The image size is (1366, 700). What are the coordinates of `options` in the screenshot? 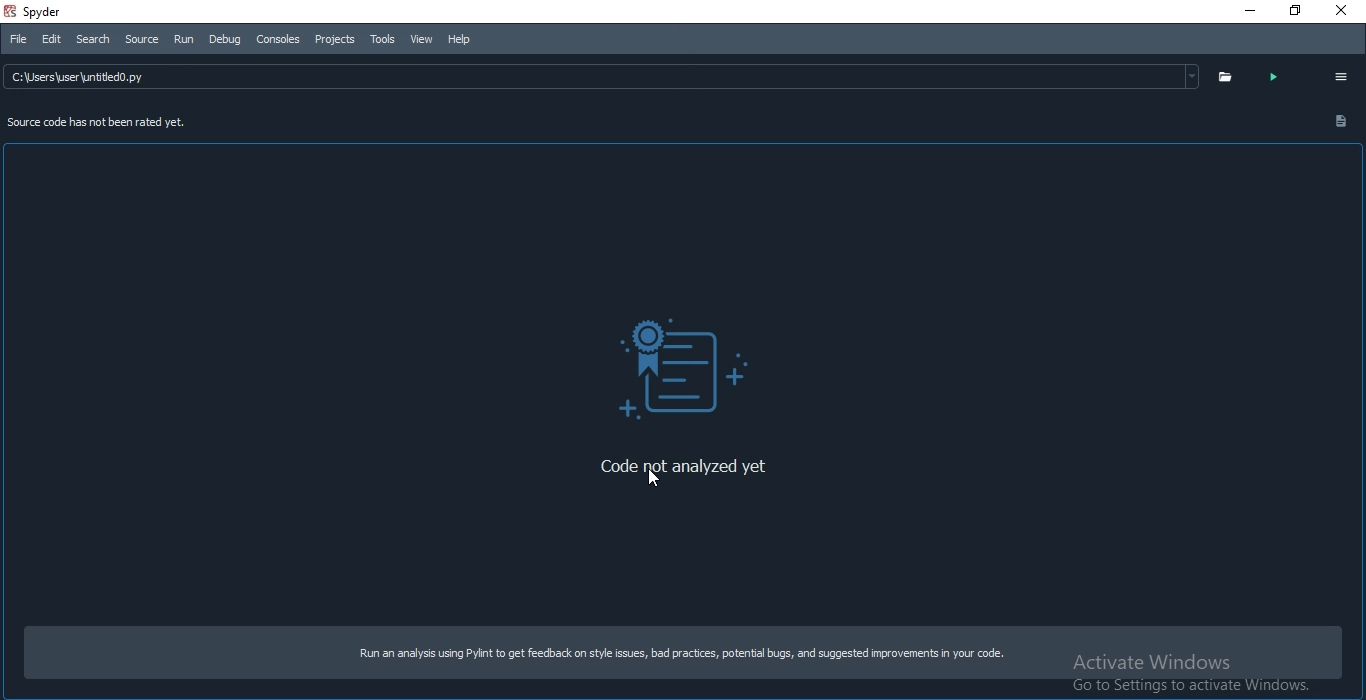 It's located at (1340, 77).